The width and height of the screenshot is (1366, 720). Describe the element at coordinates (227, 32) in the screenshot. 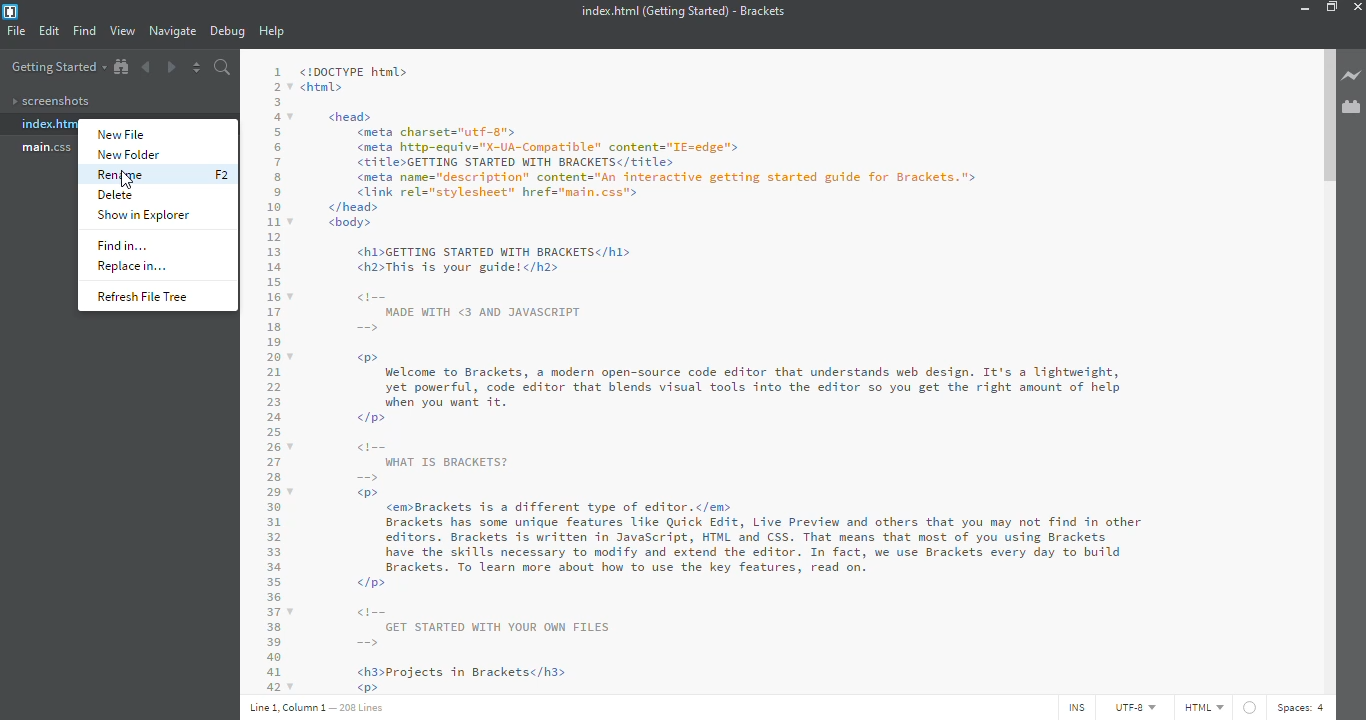

I see `debug` at that location.